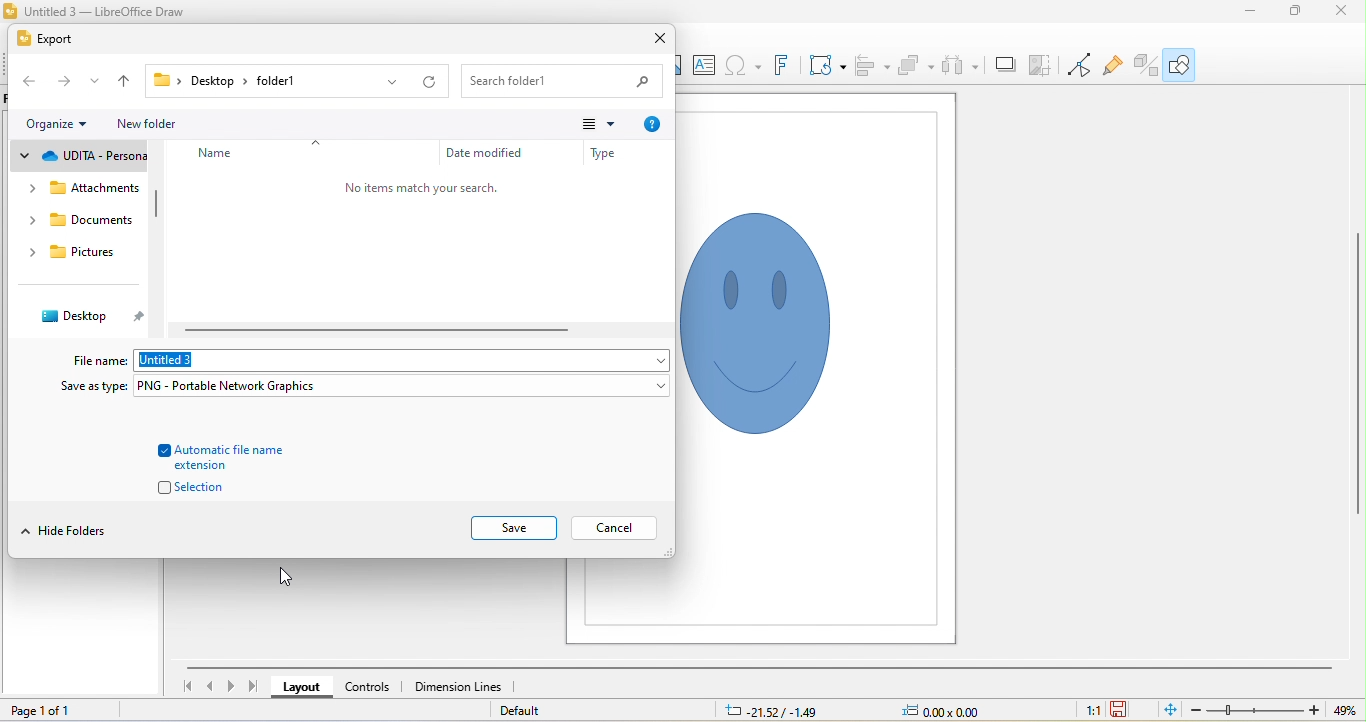  I want to click on drop down, so click(26, 155).